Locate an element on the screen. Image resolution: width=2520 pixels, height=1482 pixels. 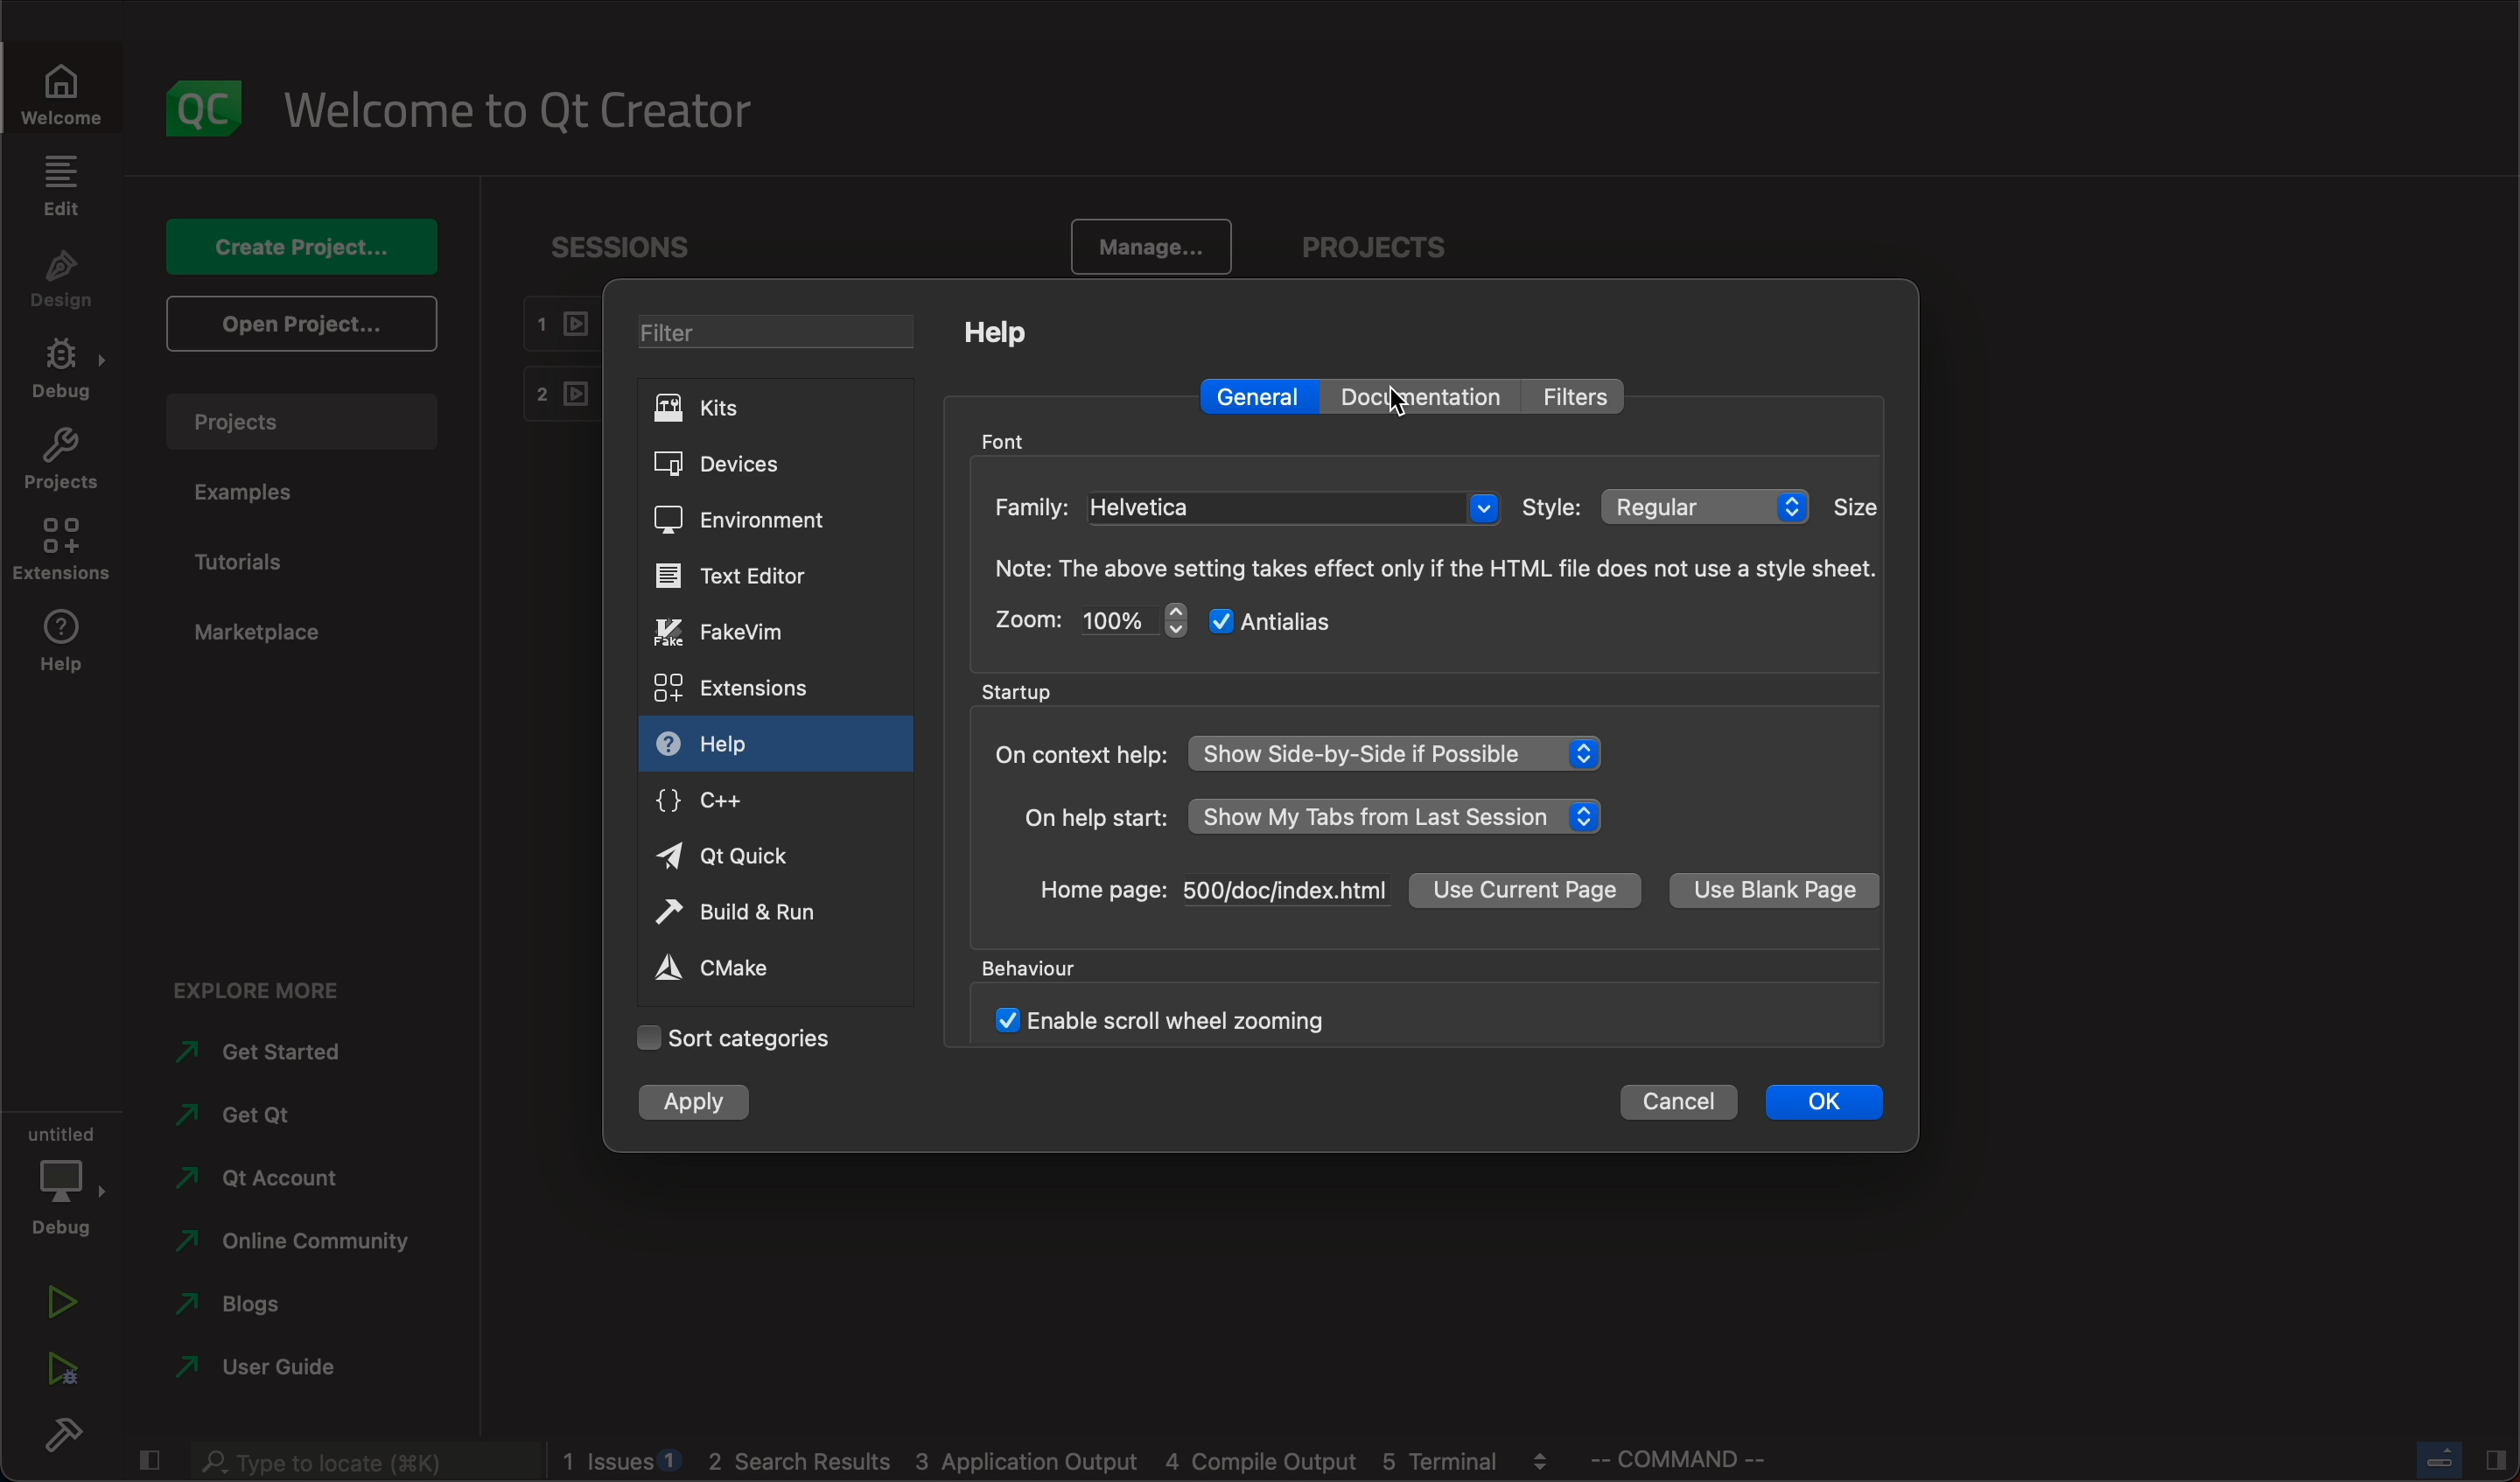
design is located at coordinates (64, 289).